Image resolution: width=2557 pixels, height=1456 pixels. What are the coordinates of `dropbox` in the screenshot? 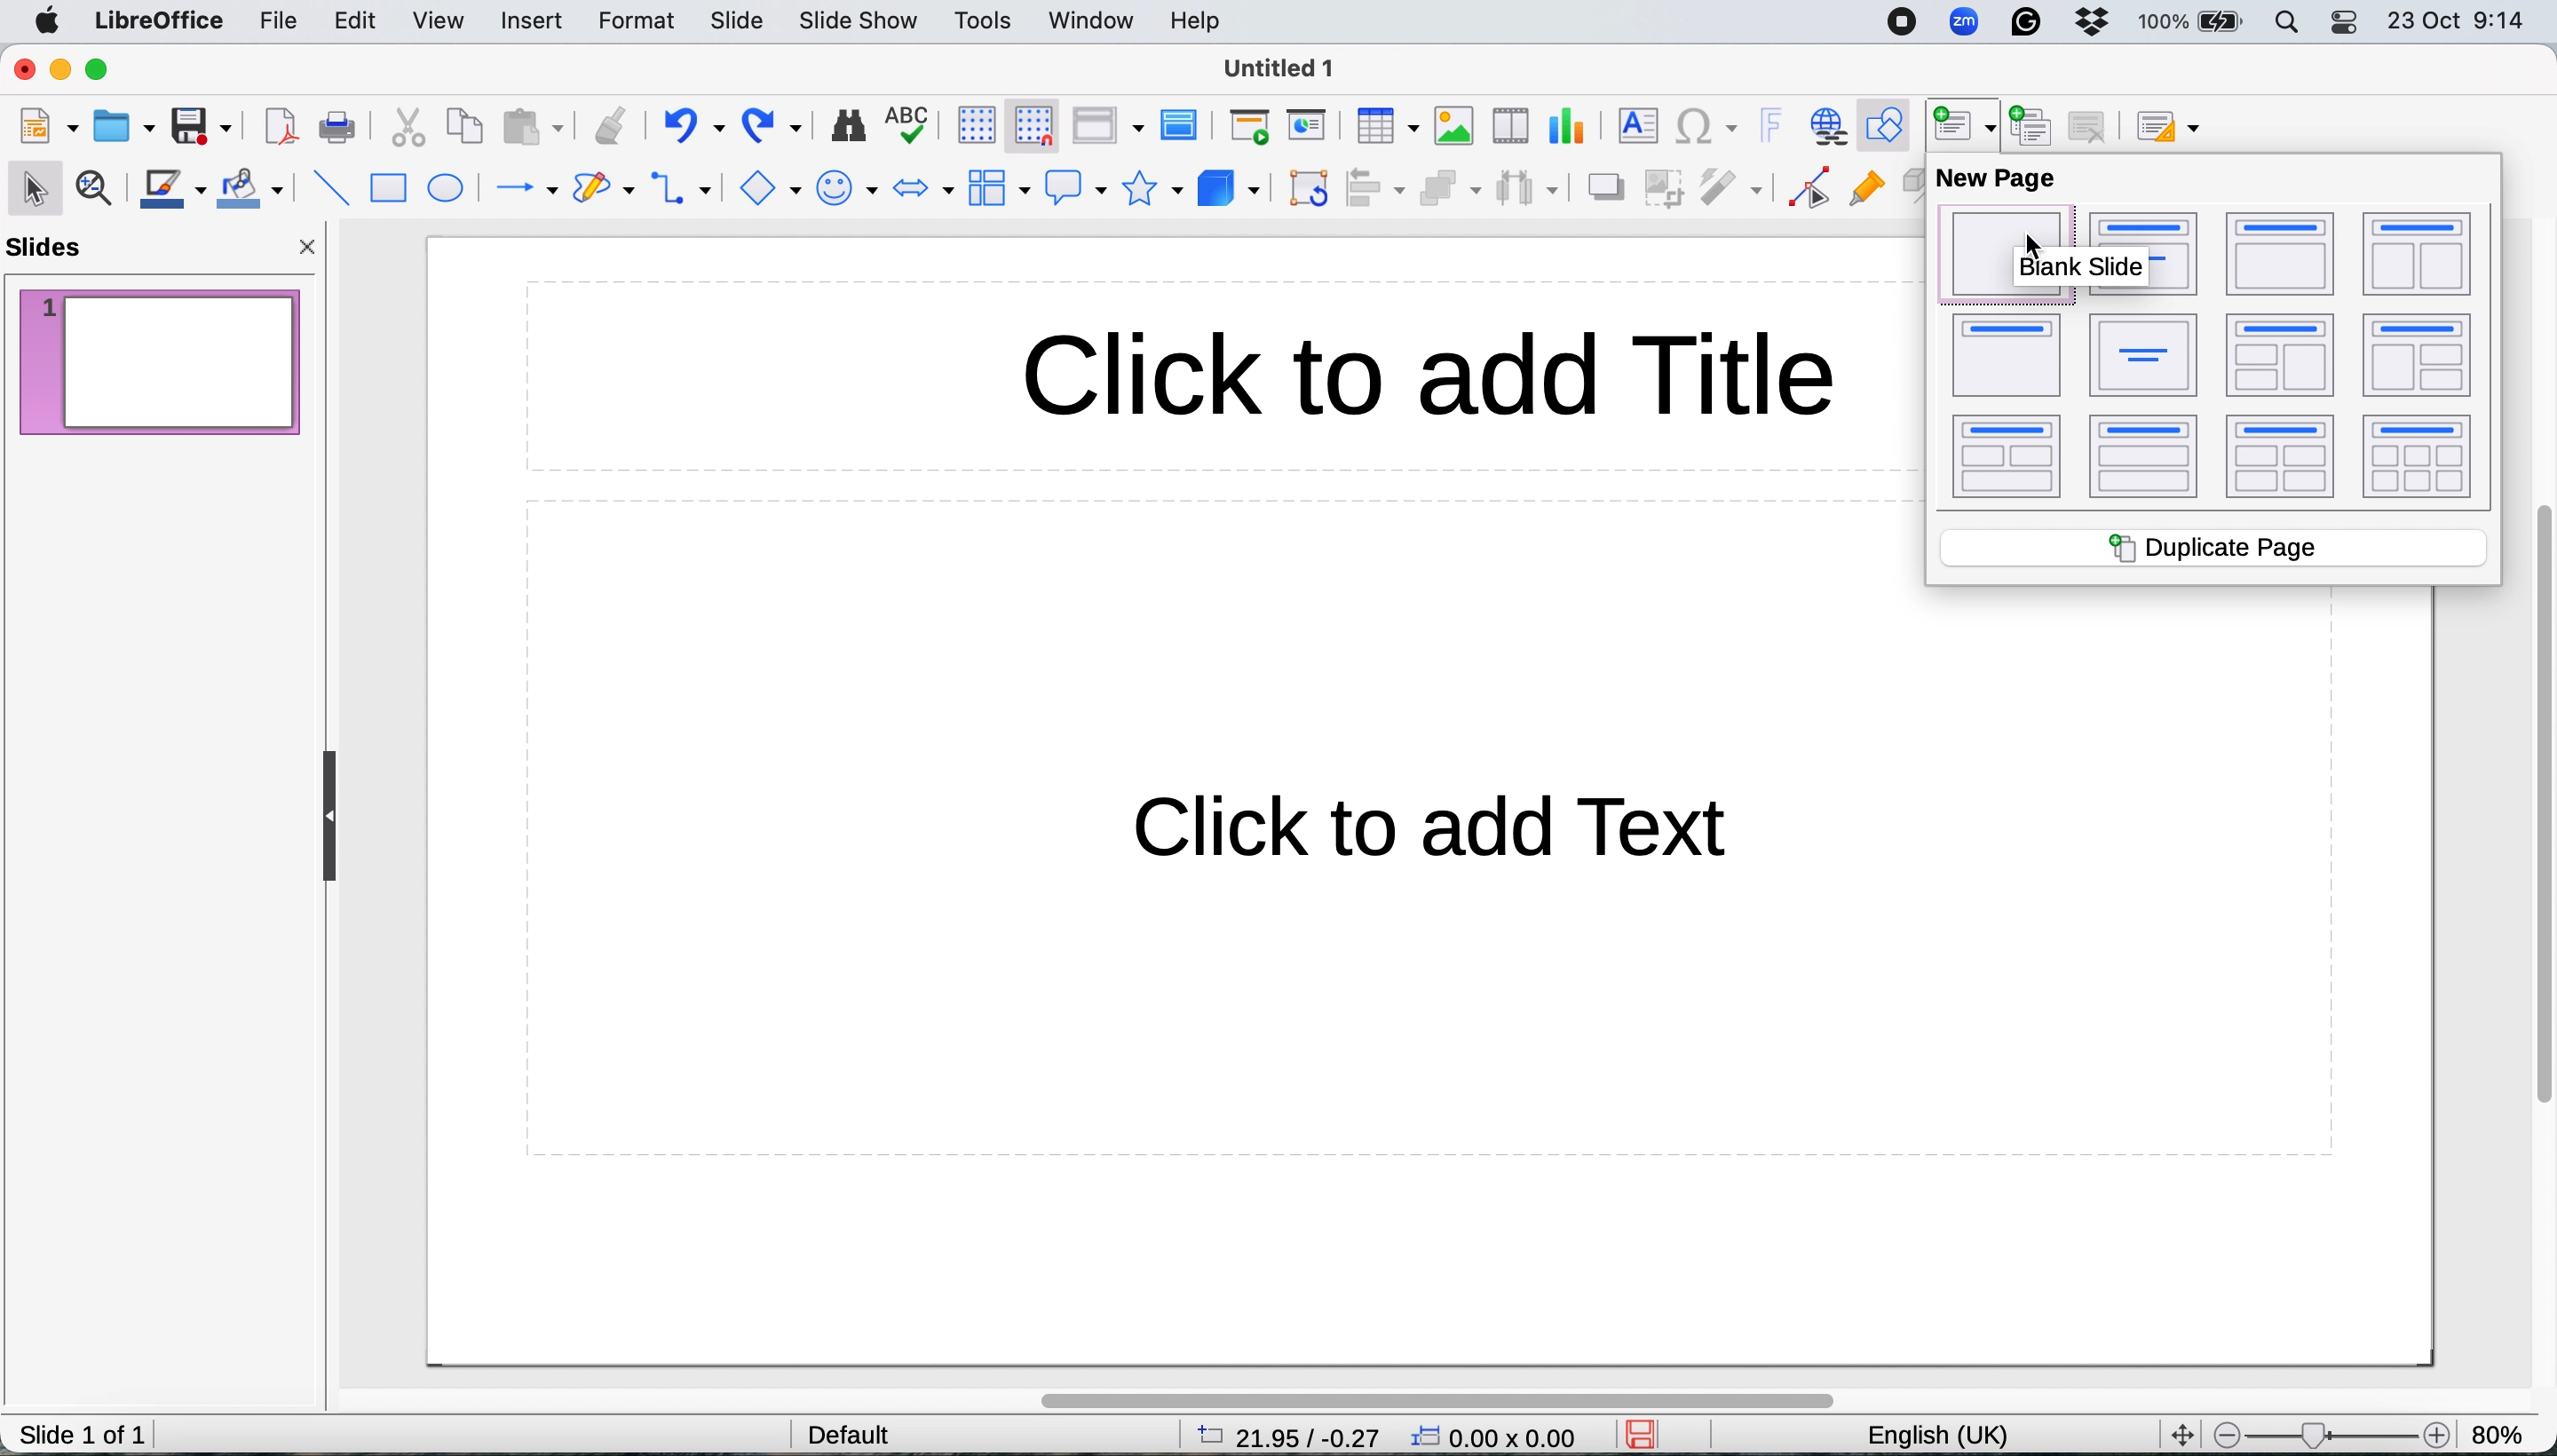 It's located at (2100, 23).